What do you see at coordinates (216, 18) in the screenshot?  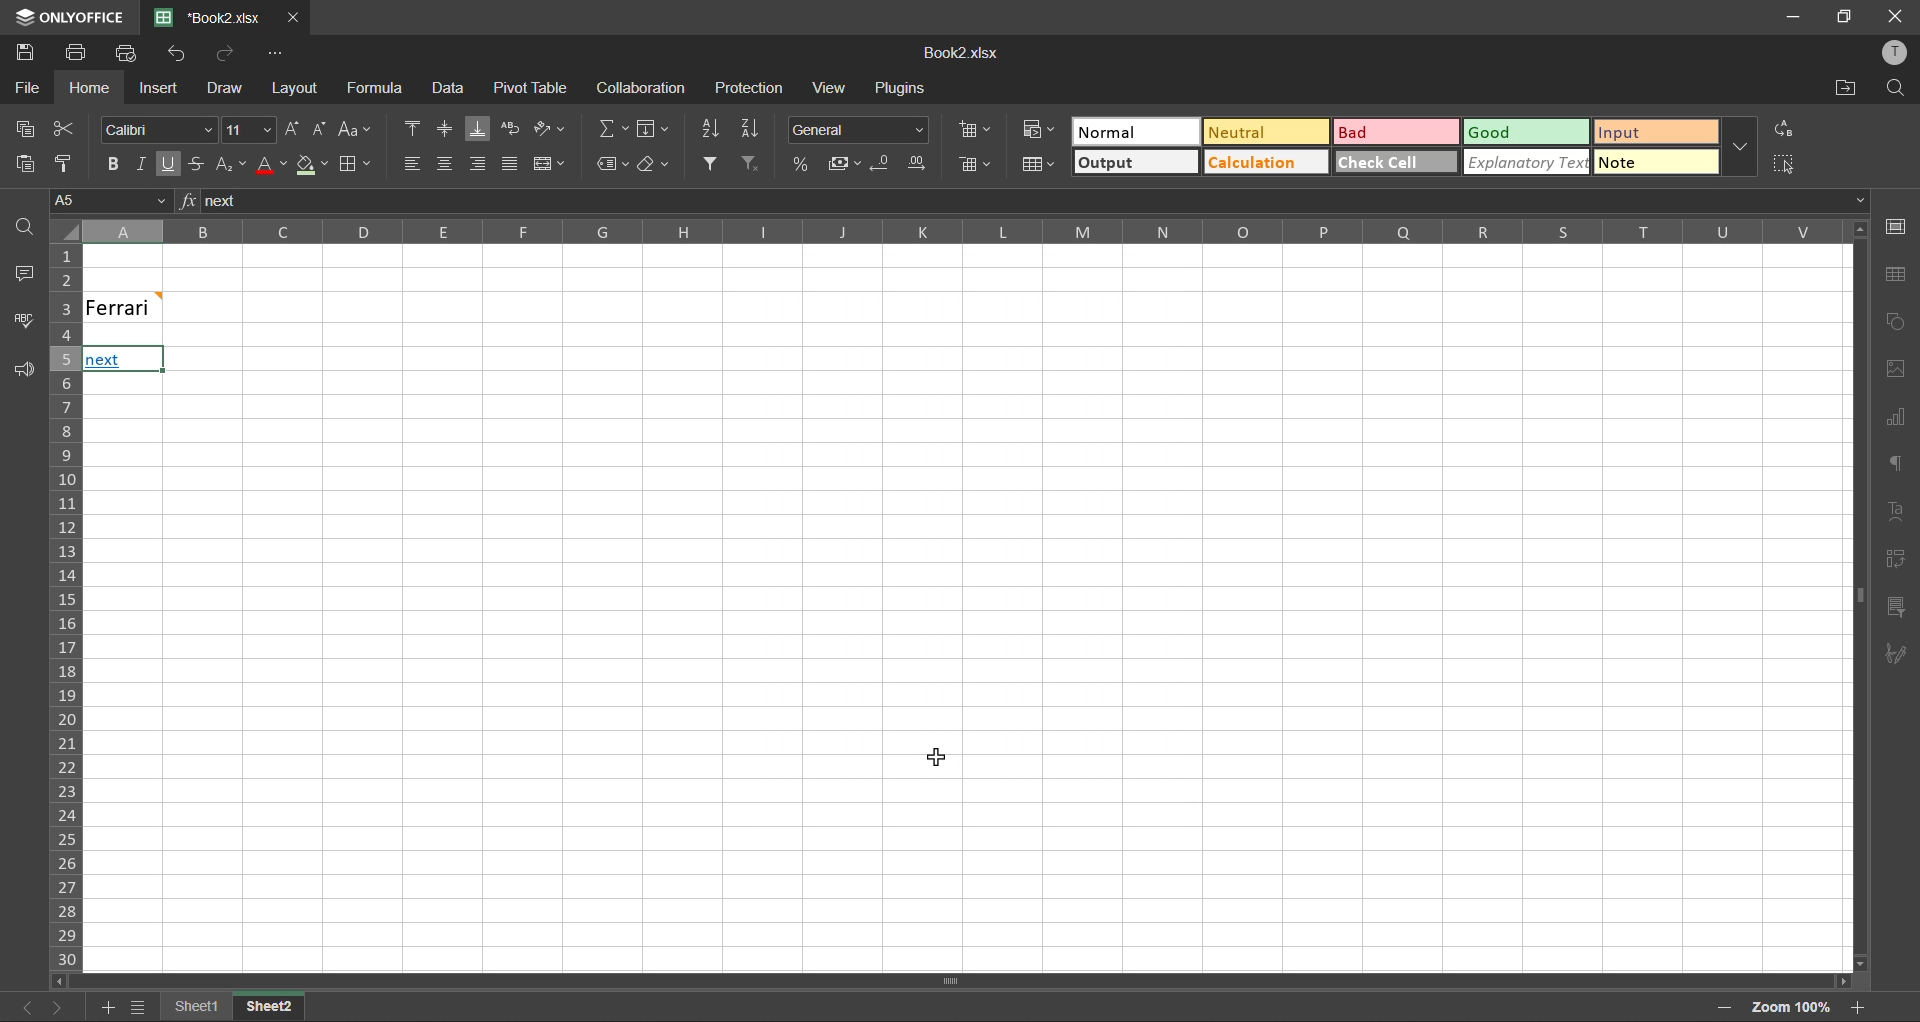 I see `file name` at bounding box center [216, 18].